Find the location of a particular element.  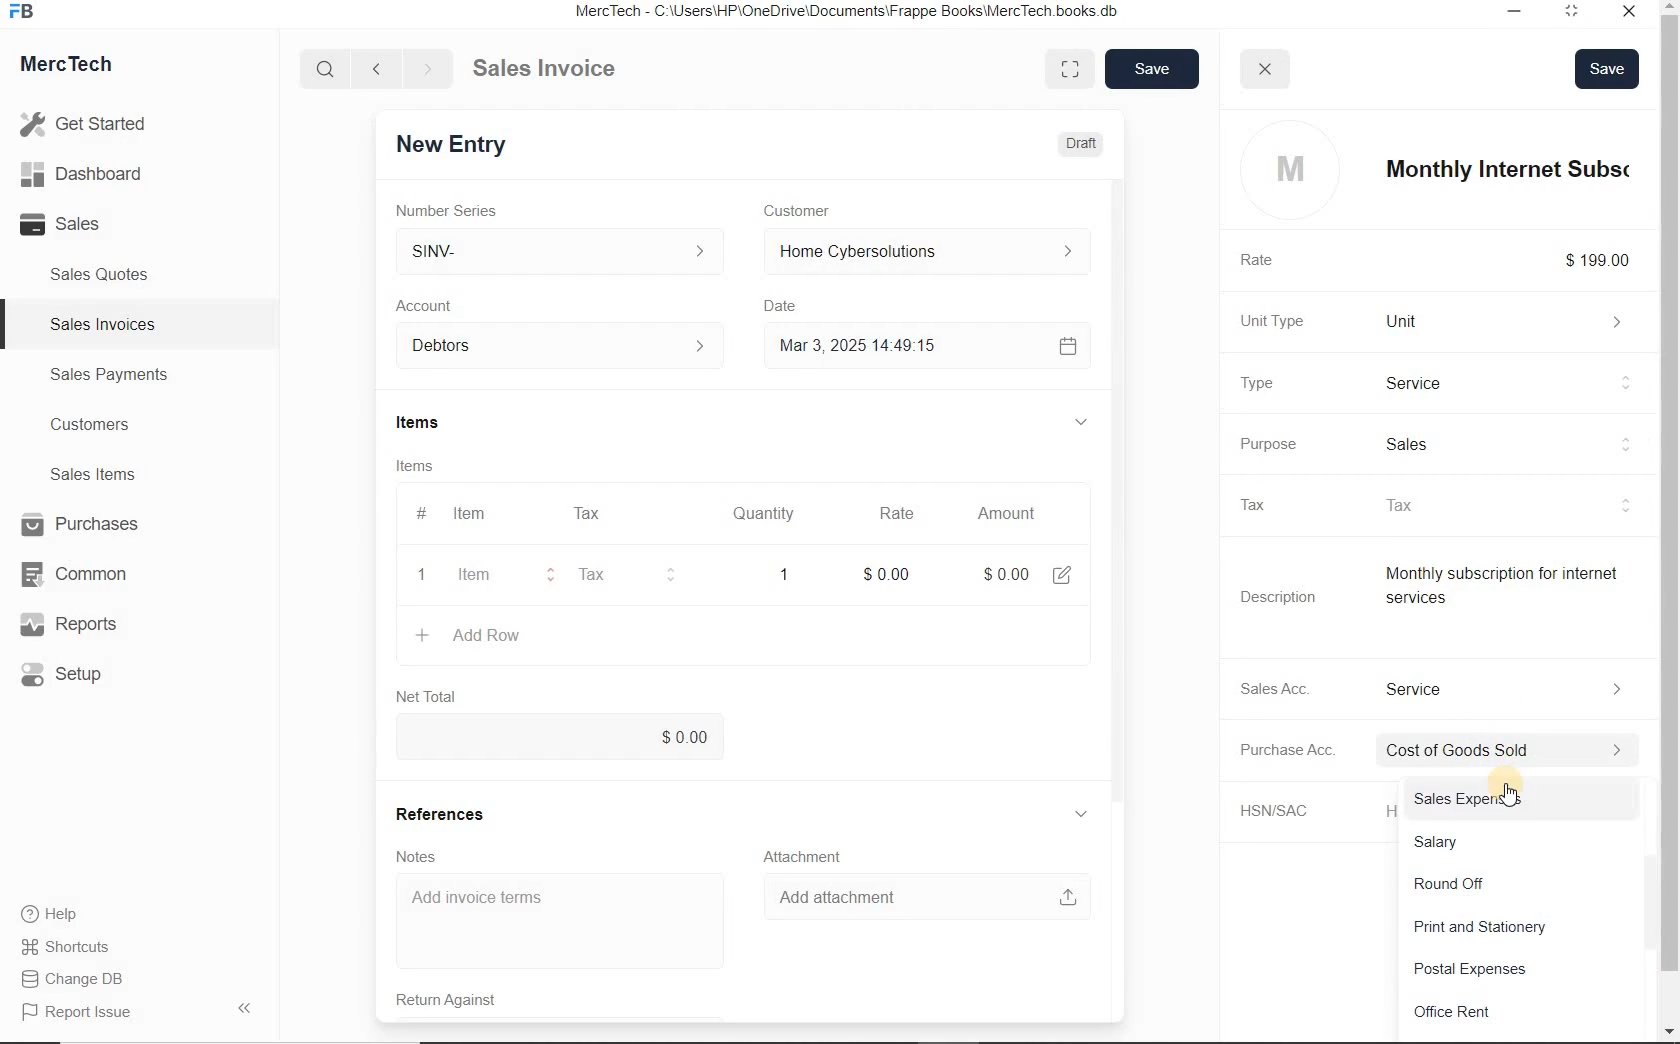

Change DB is located at coordinates (75, 979).